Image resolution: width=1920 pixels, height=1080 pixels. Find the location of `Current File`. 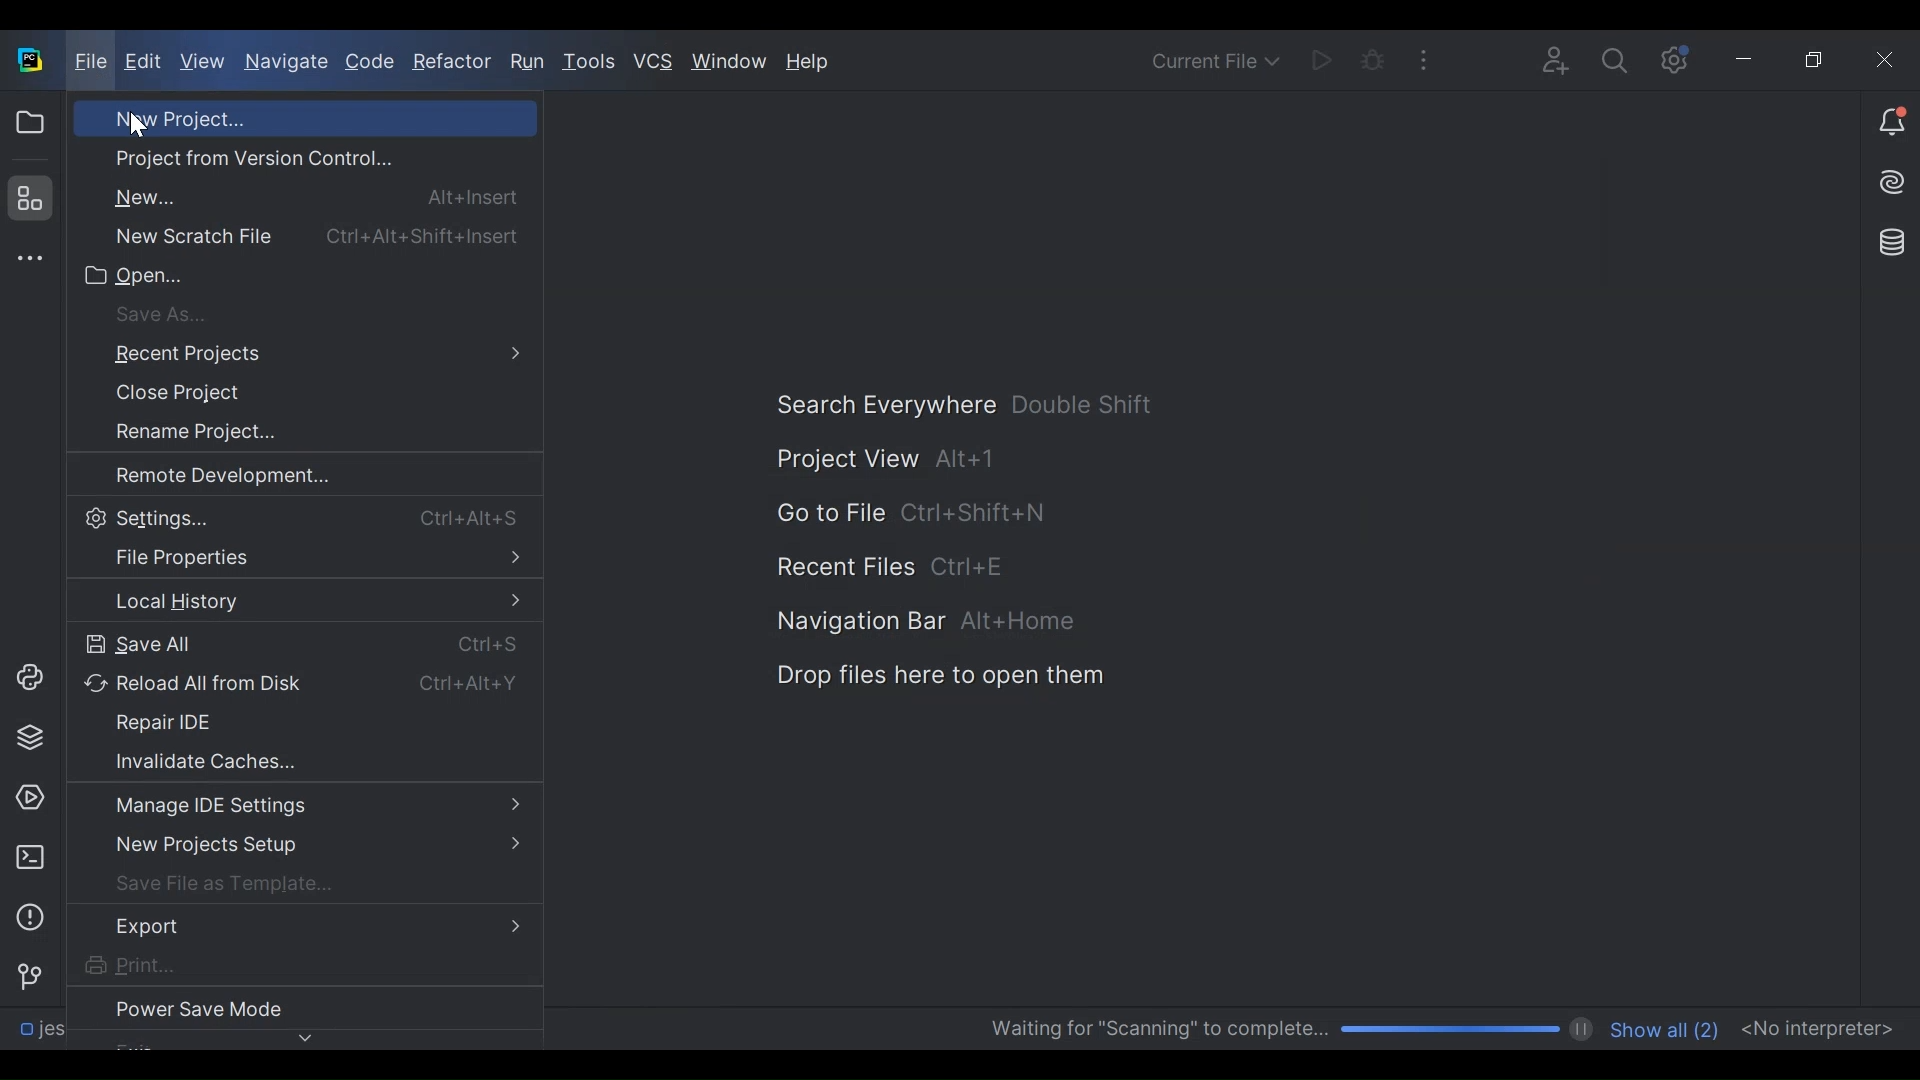

Current File is located at coordinates (1215, 59).